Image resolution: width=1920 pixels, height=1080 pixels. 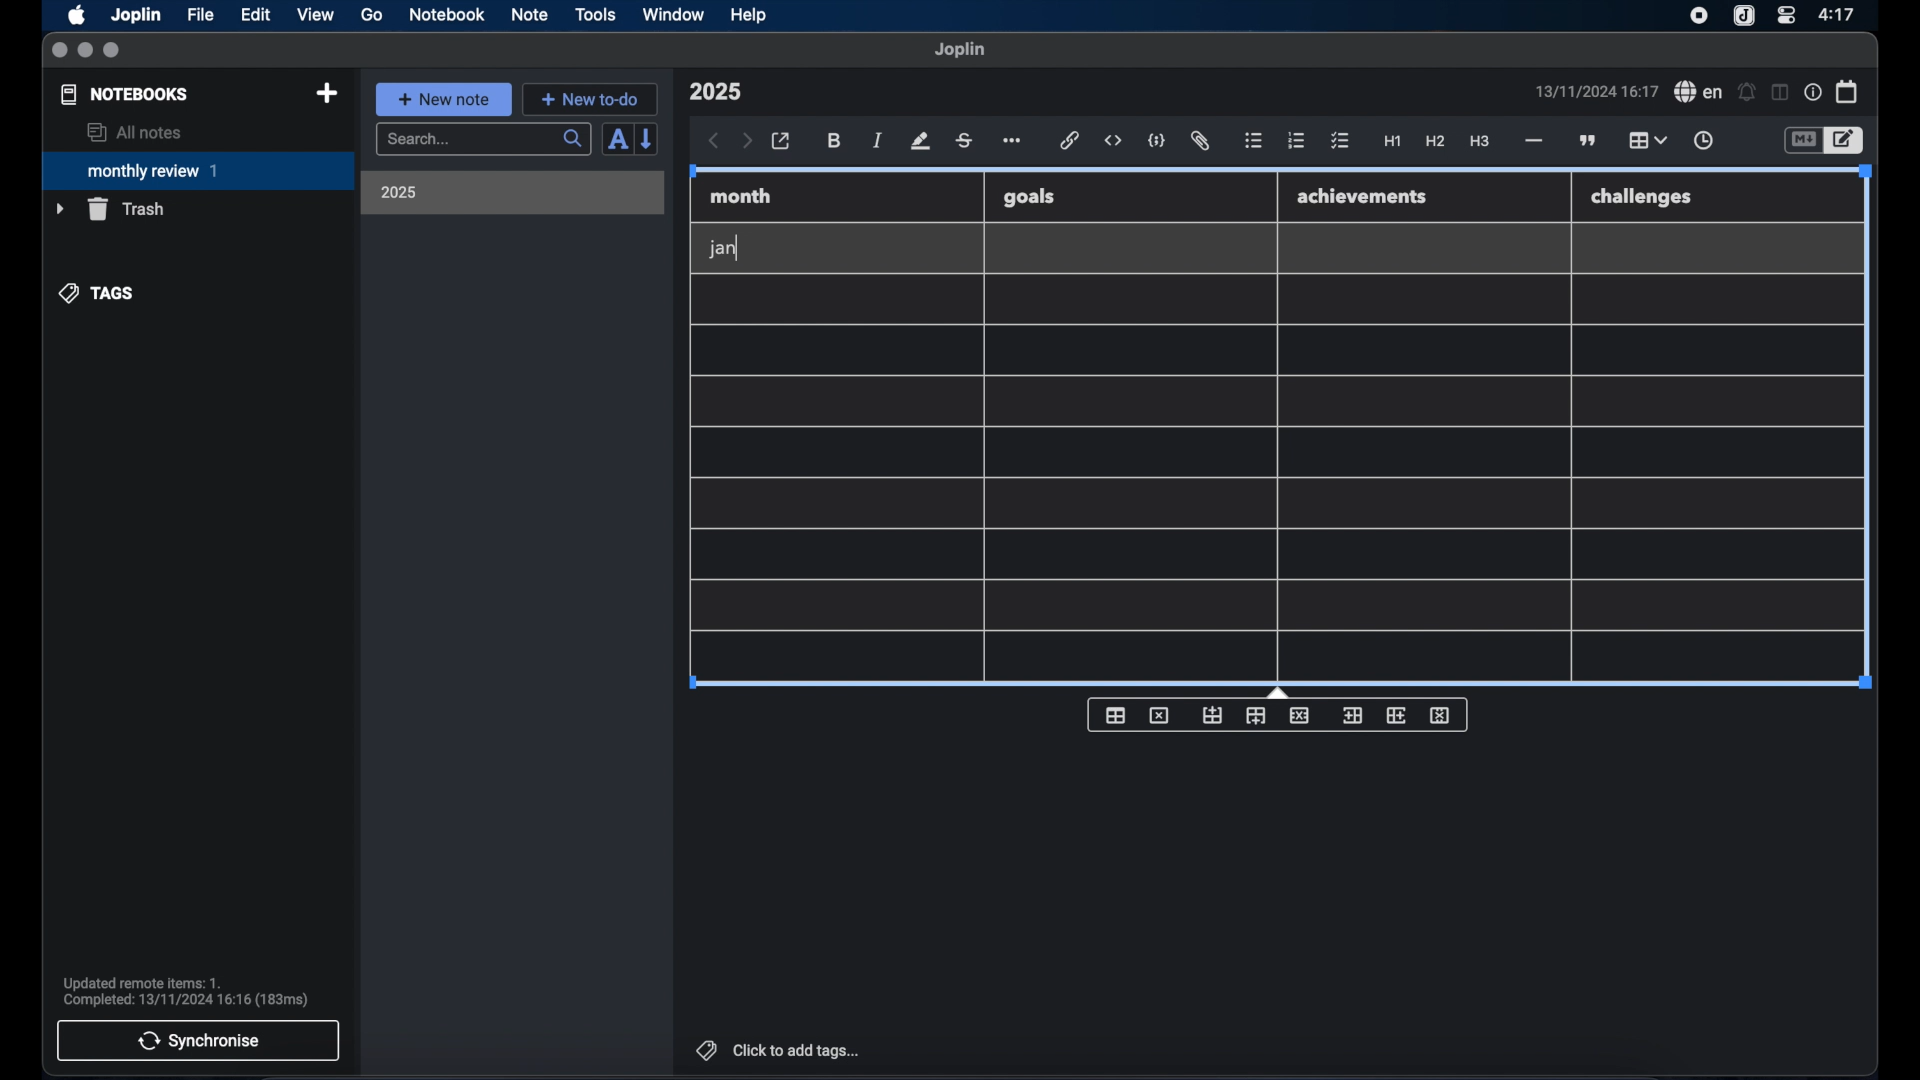 What do you see at coordinates (747, 142) in the screenshot?
I see `forward` at bounding box center [747, 142].